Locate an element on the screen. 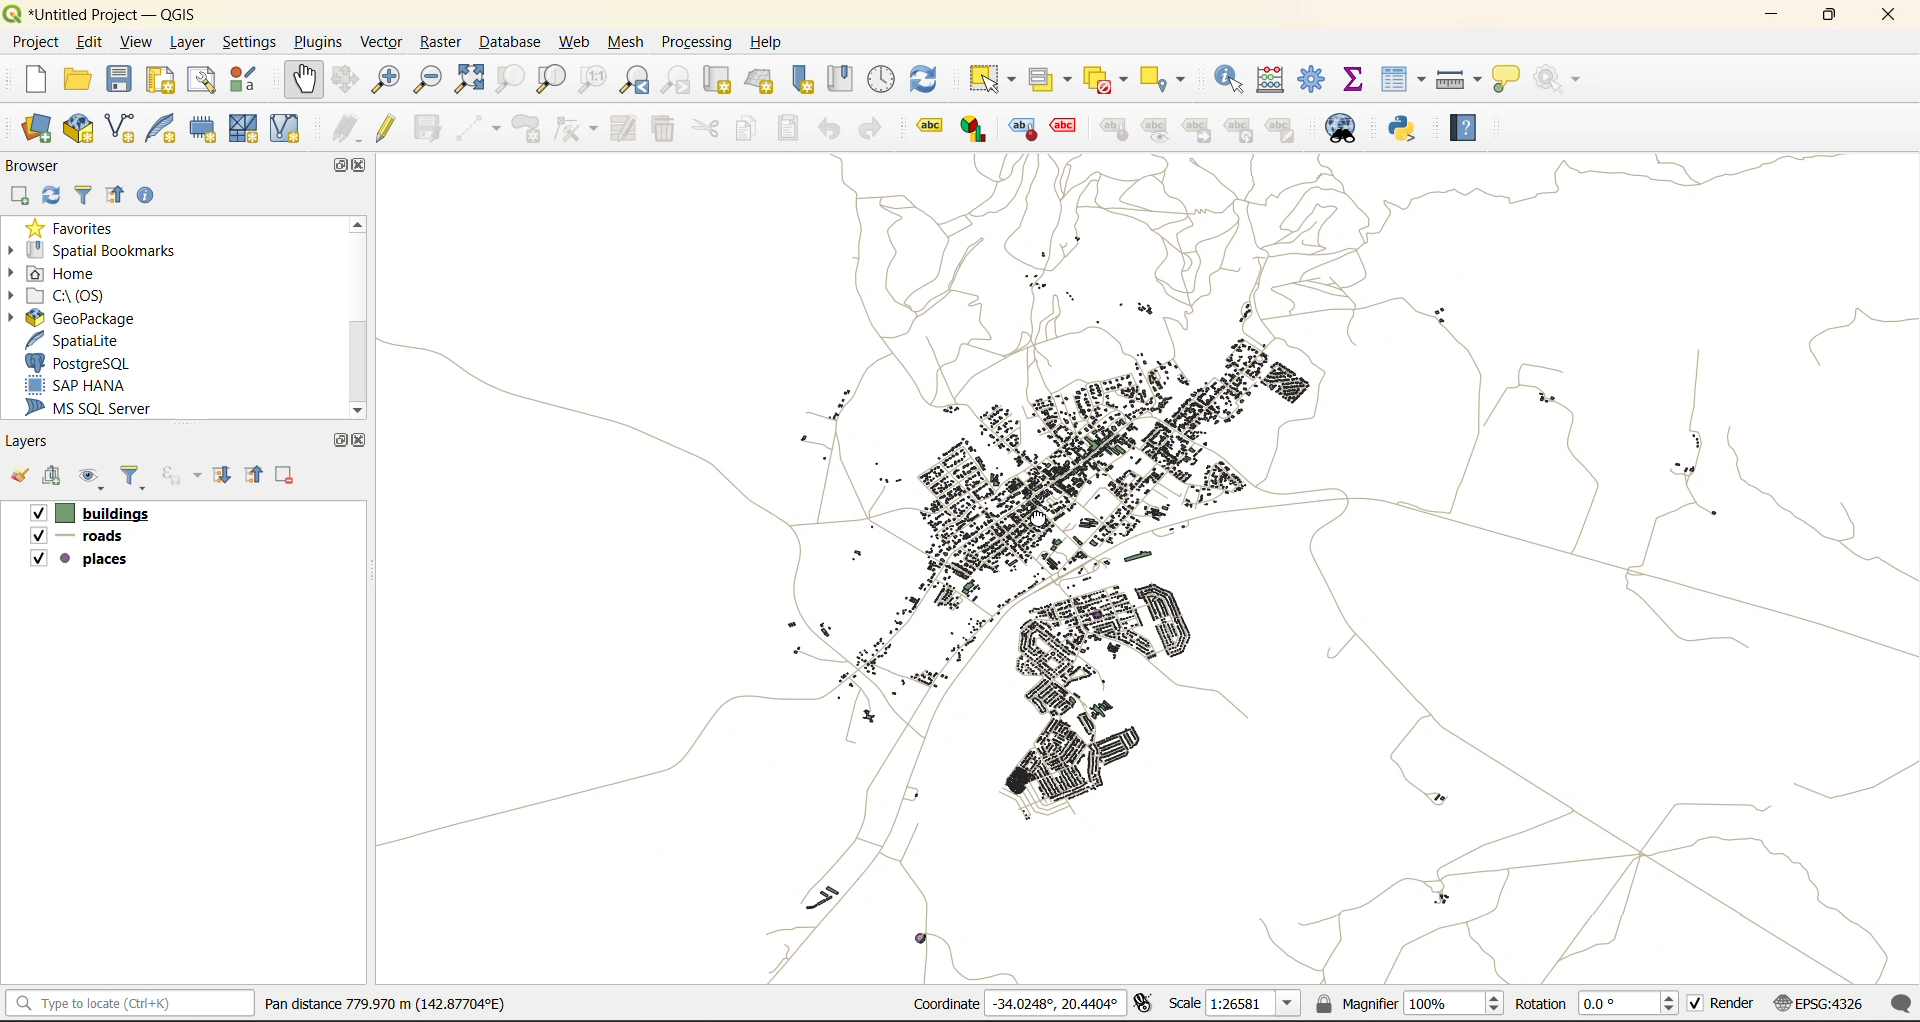 The height and width of the screenshot is (1022, 1920). new virtual layer is located at coordinates (289, 126).